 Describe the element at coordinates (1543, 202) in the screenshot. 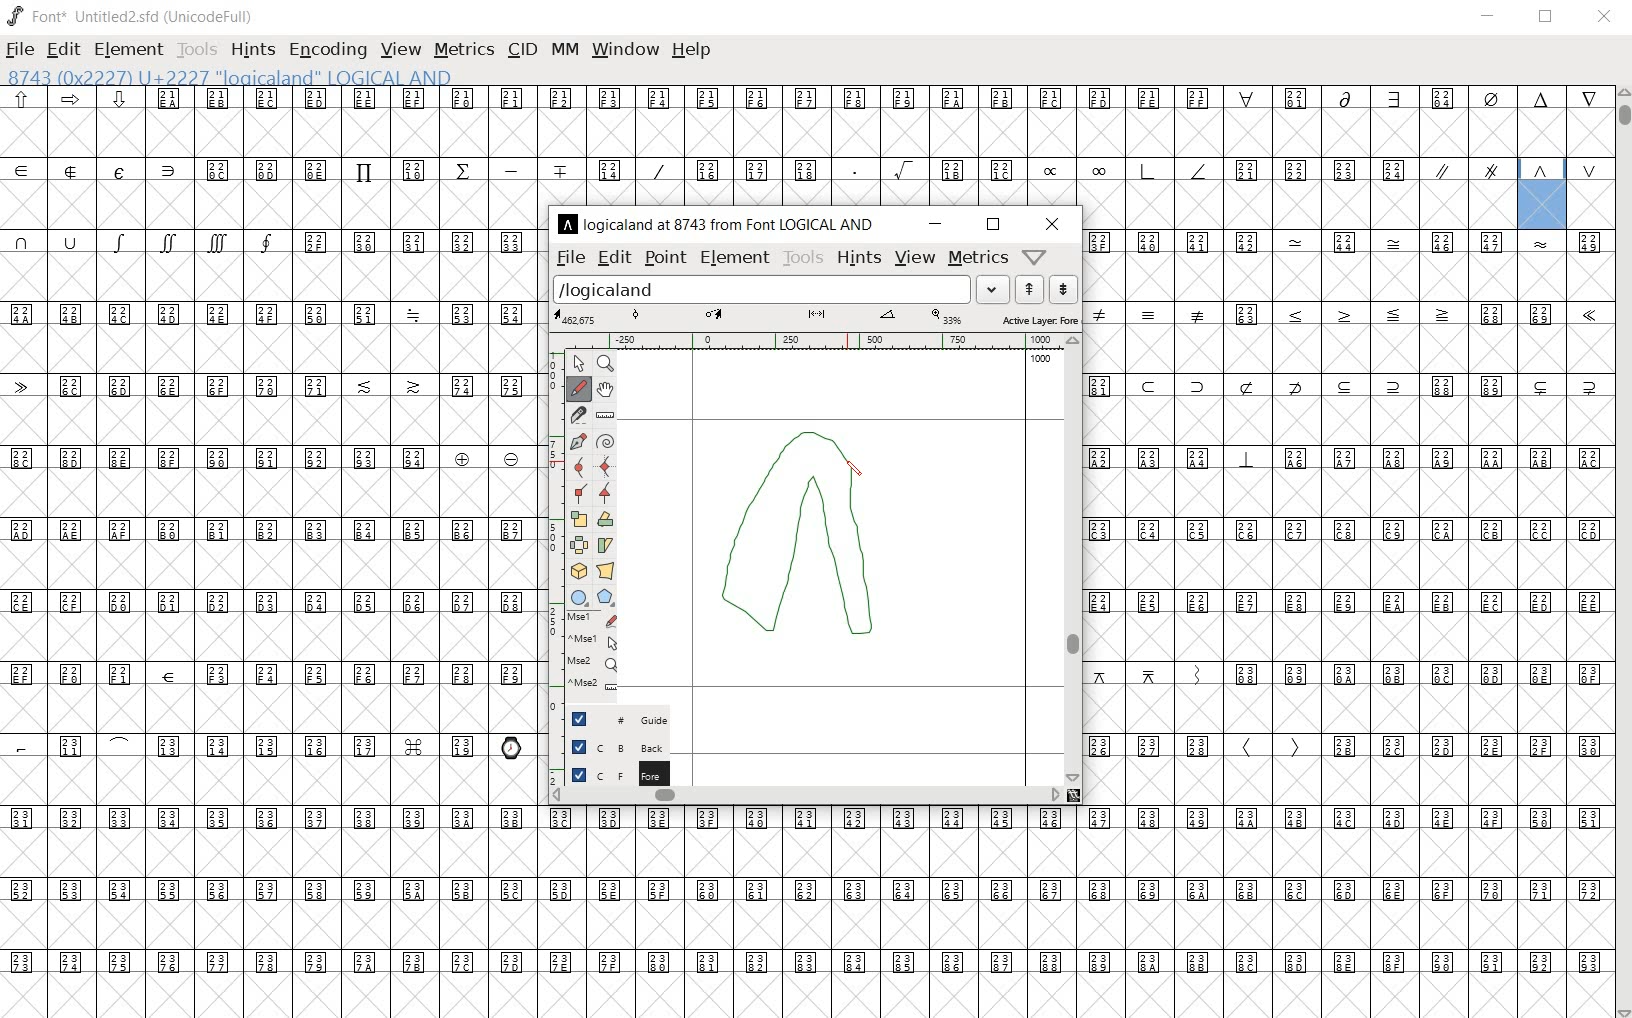

I see `8743 (0x22227) U+2227 "logicaland" LOGICAL AND` at that location.